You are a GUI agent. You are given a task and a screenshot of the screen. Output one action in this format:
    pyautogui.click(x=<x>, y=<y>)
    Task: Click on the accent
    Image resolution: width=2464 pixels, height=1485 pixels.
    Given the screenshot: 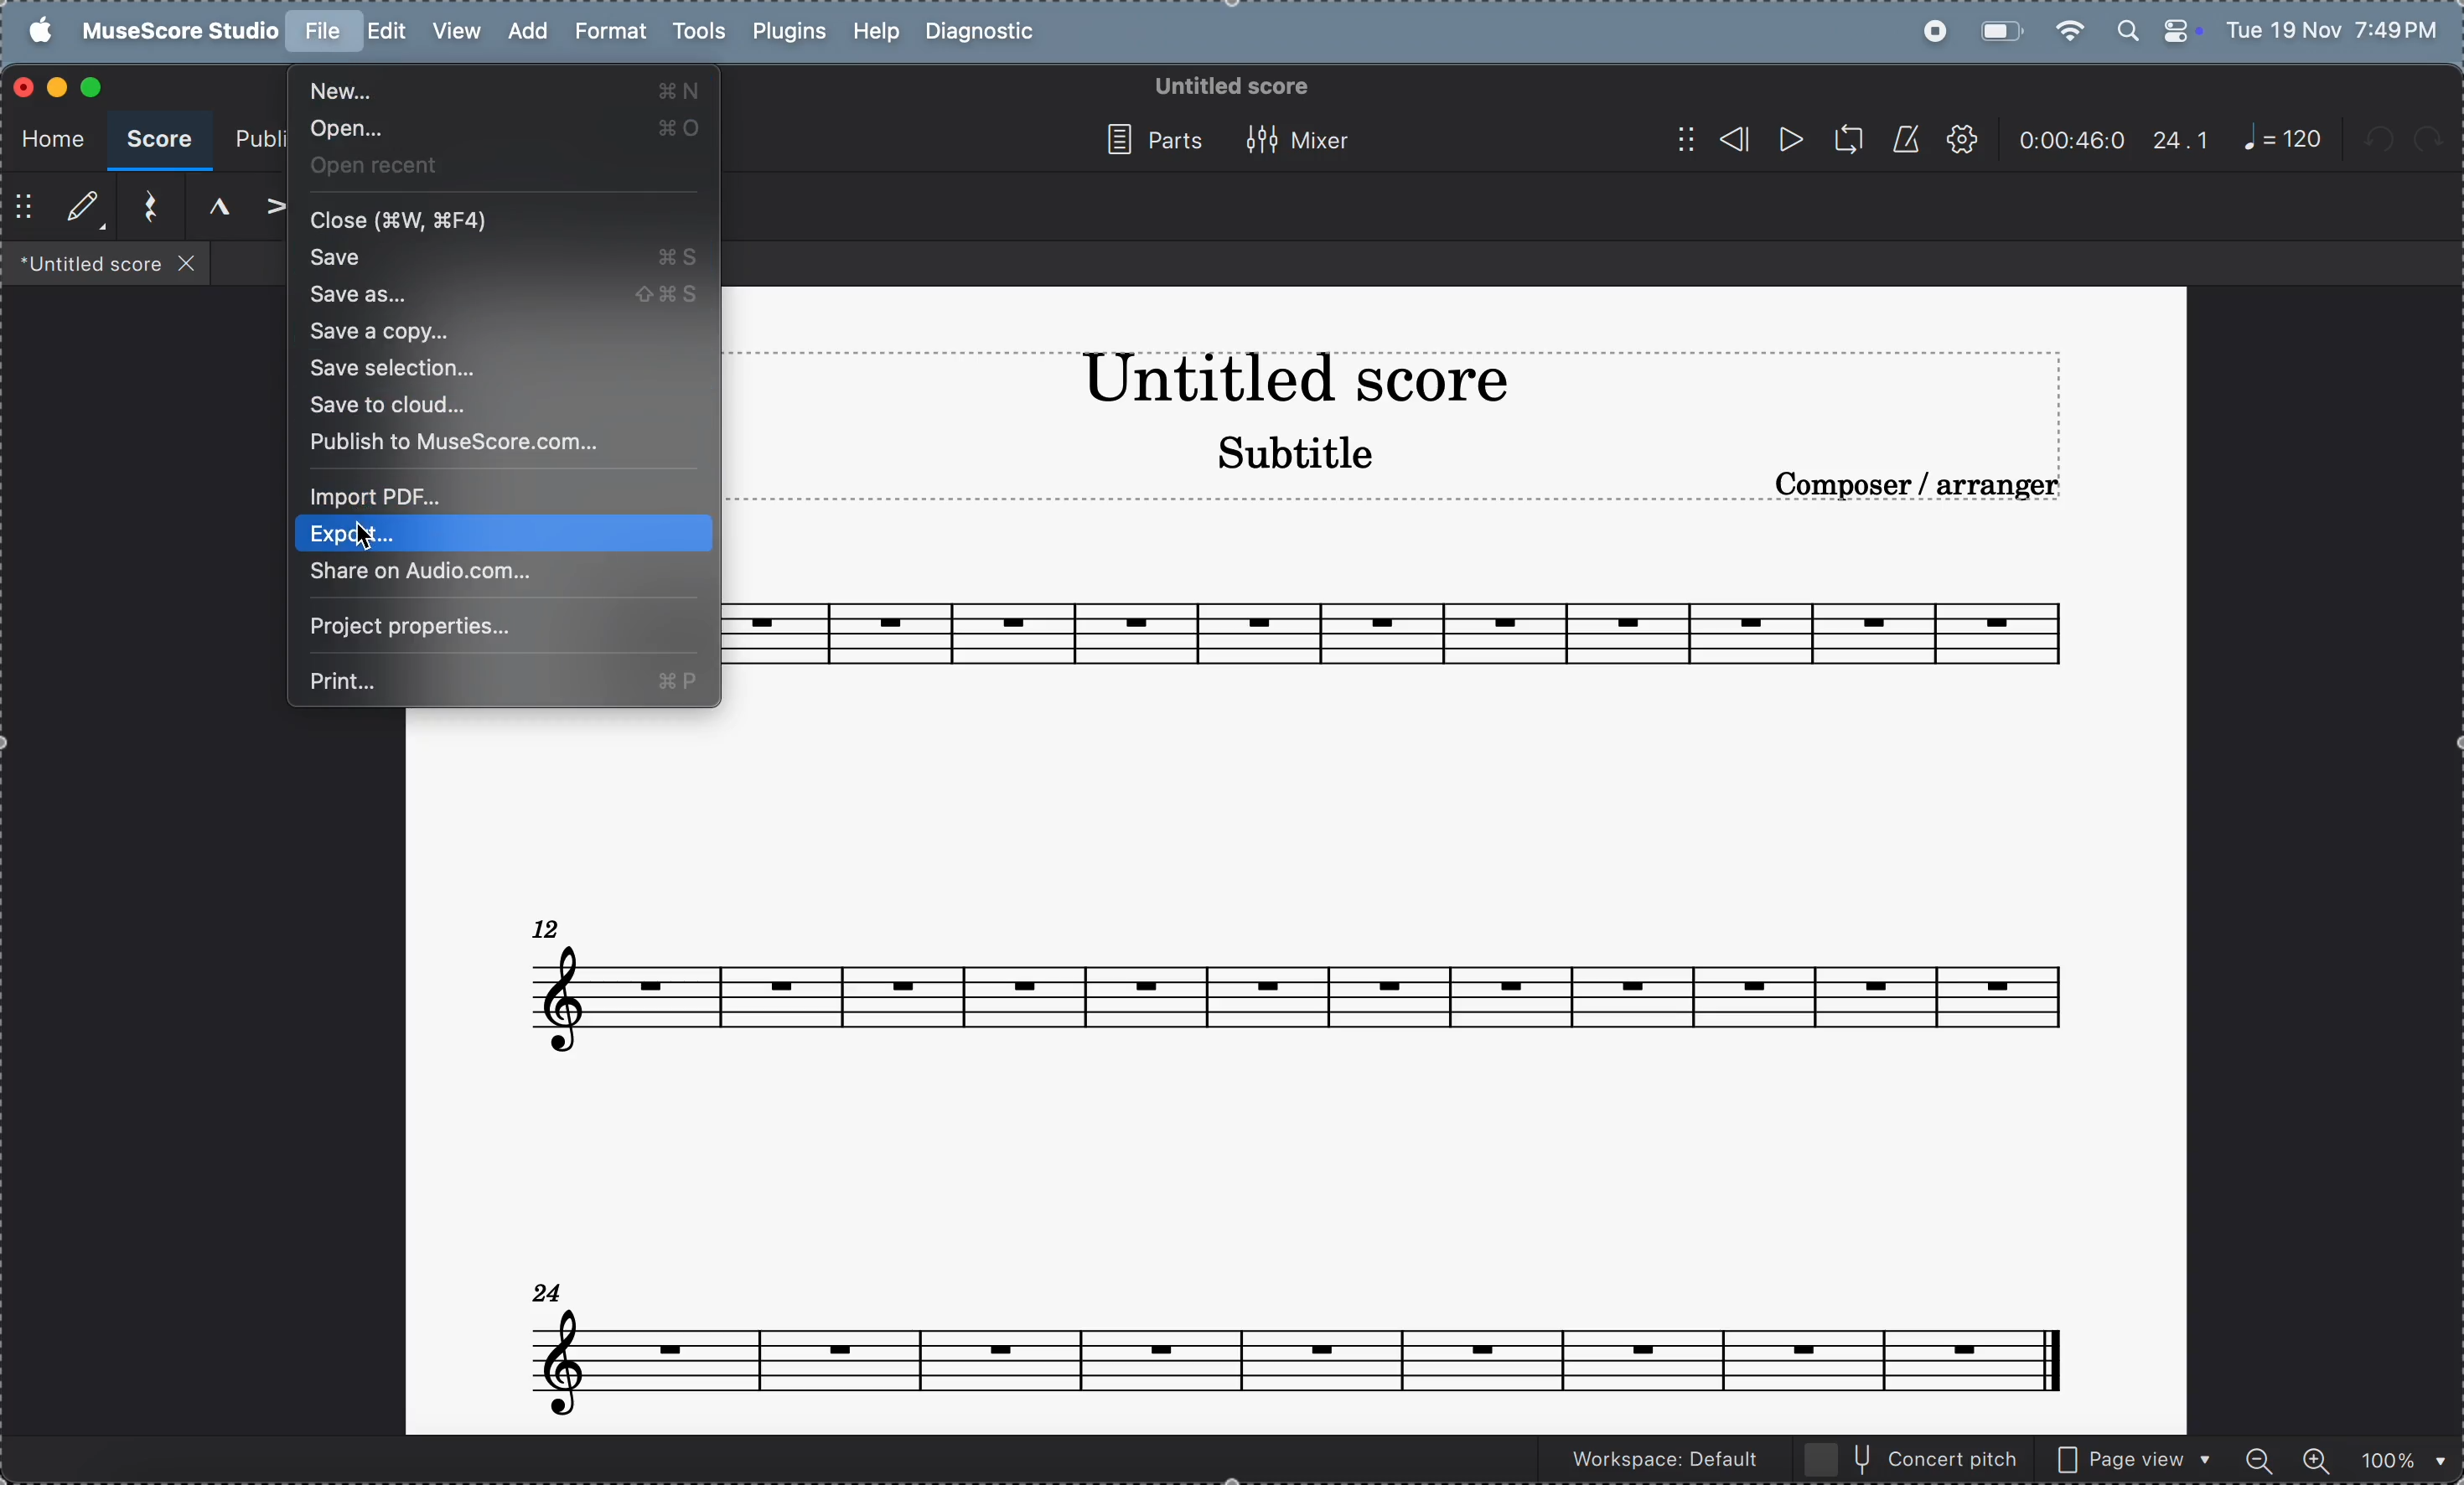 What is the action you would take?
    pyautogui.click(x=268, y=208)
    